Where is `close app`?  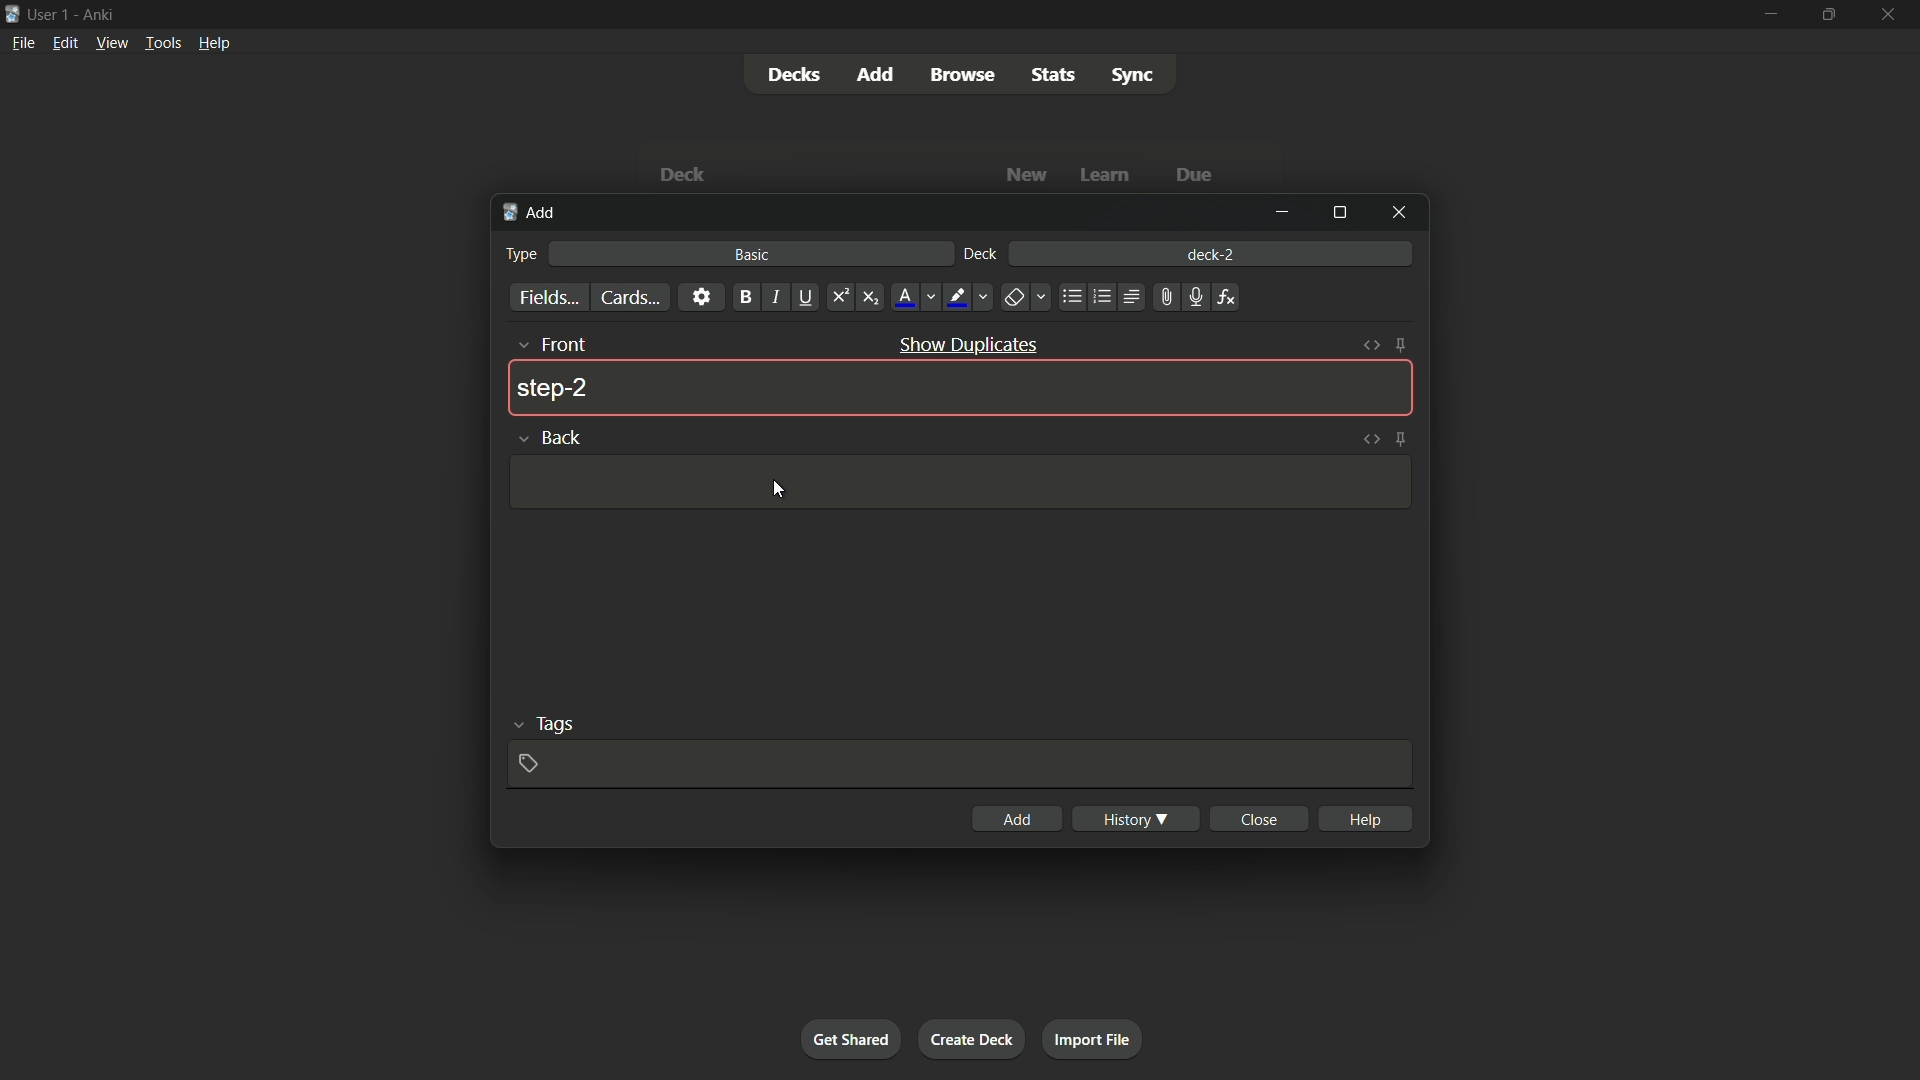
close app is located at coordinates (1889, 14).